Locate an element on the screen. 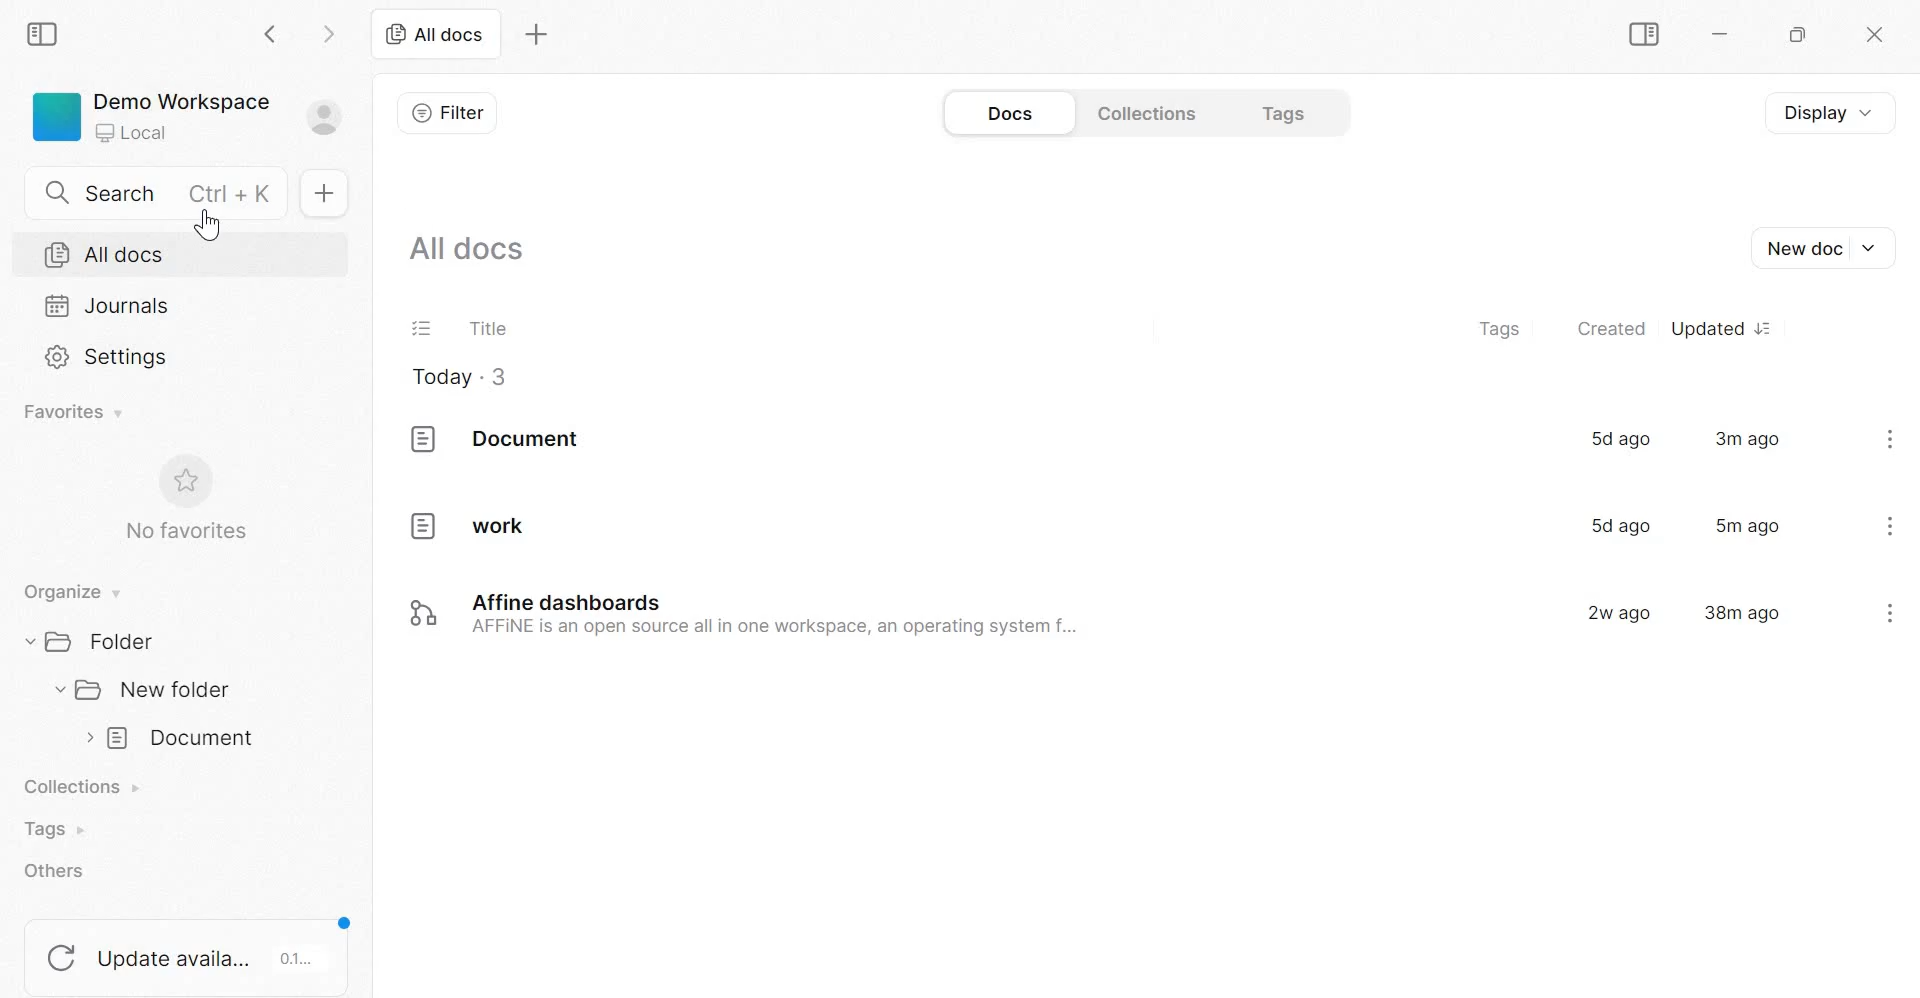 The height and width of the screenshot is (998, 1920). 38m ago is located at coordinates (1742, 611).